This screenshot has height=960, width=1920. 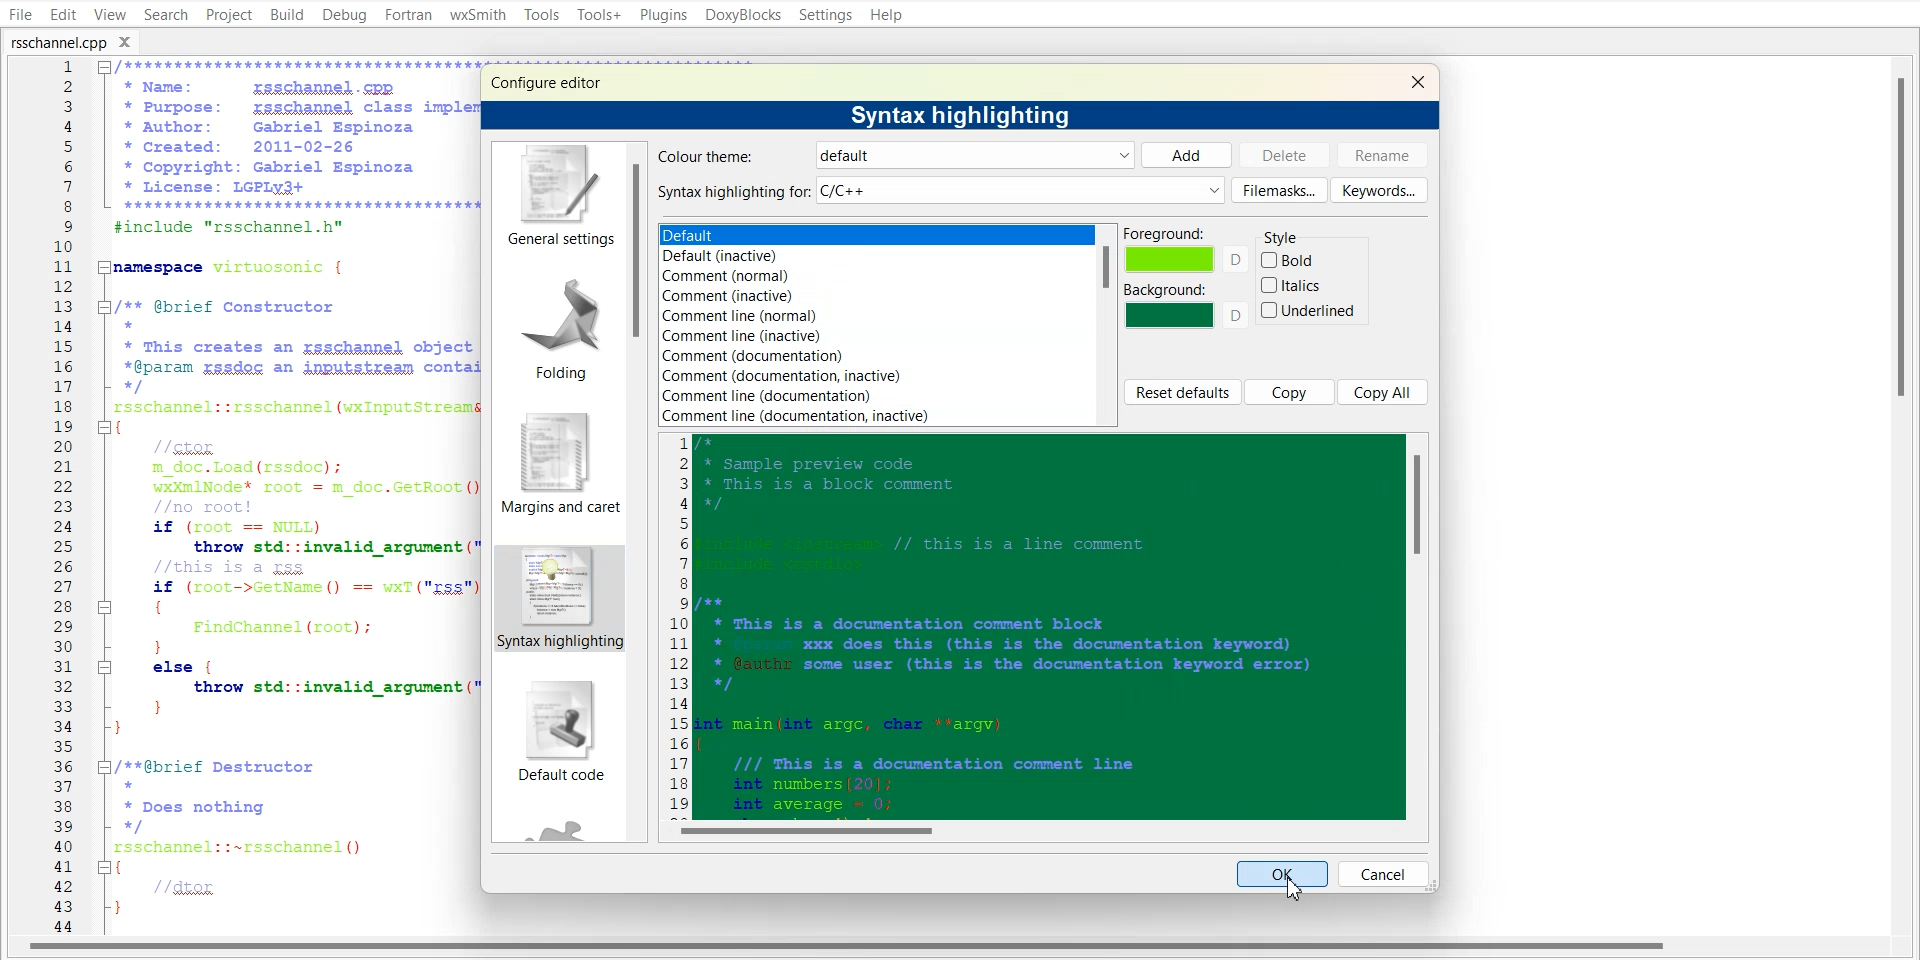 I want to click on Syntax highlighting for, so click(x=940, y=191).